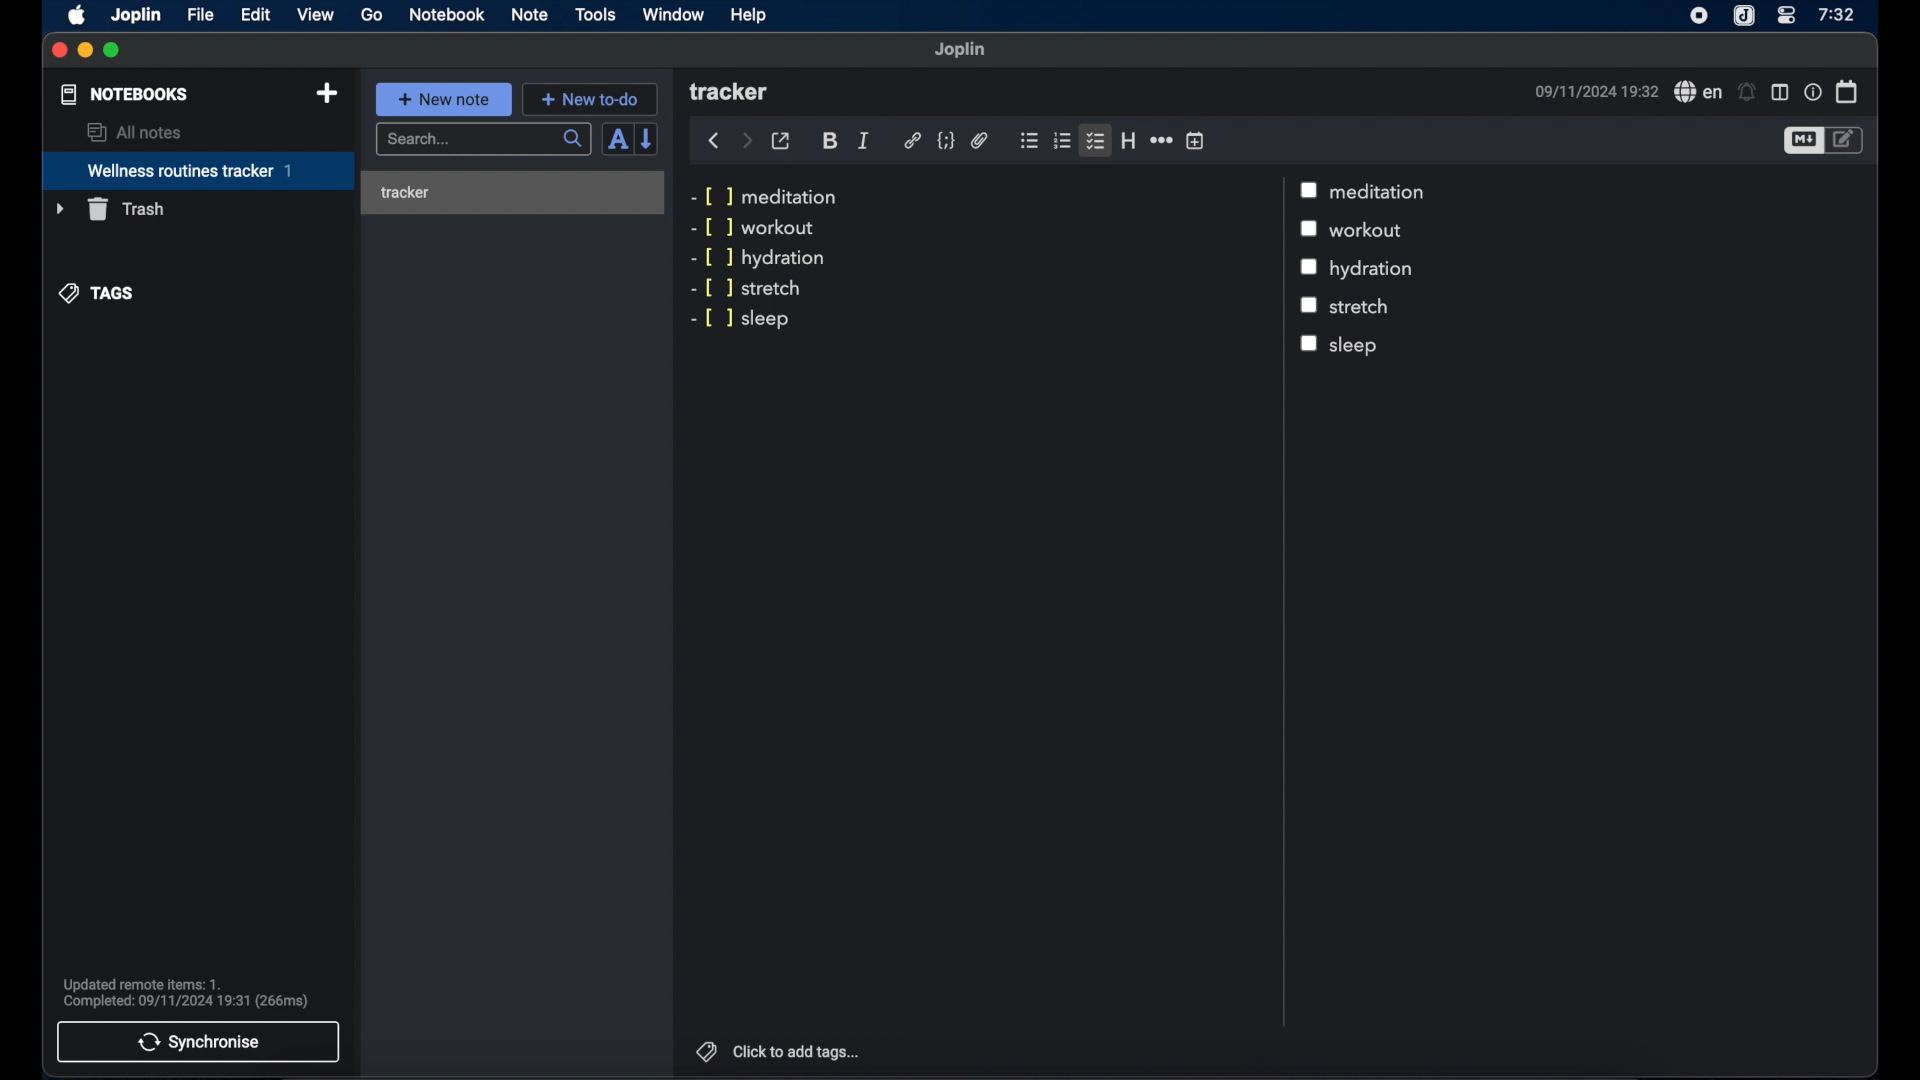 The width and height of the screenshot is (1920, 1080). Describe the element at coordinates (78, 16) in the screenshot. I see `apple icon` at that location.